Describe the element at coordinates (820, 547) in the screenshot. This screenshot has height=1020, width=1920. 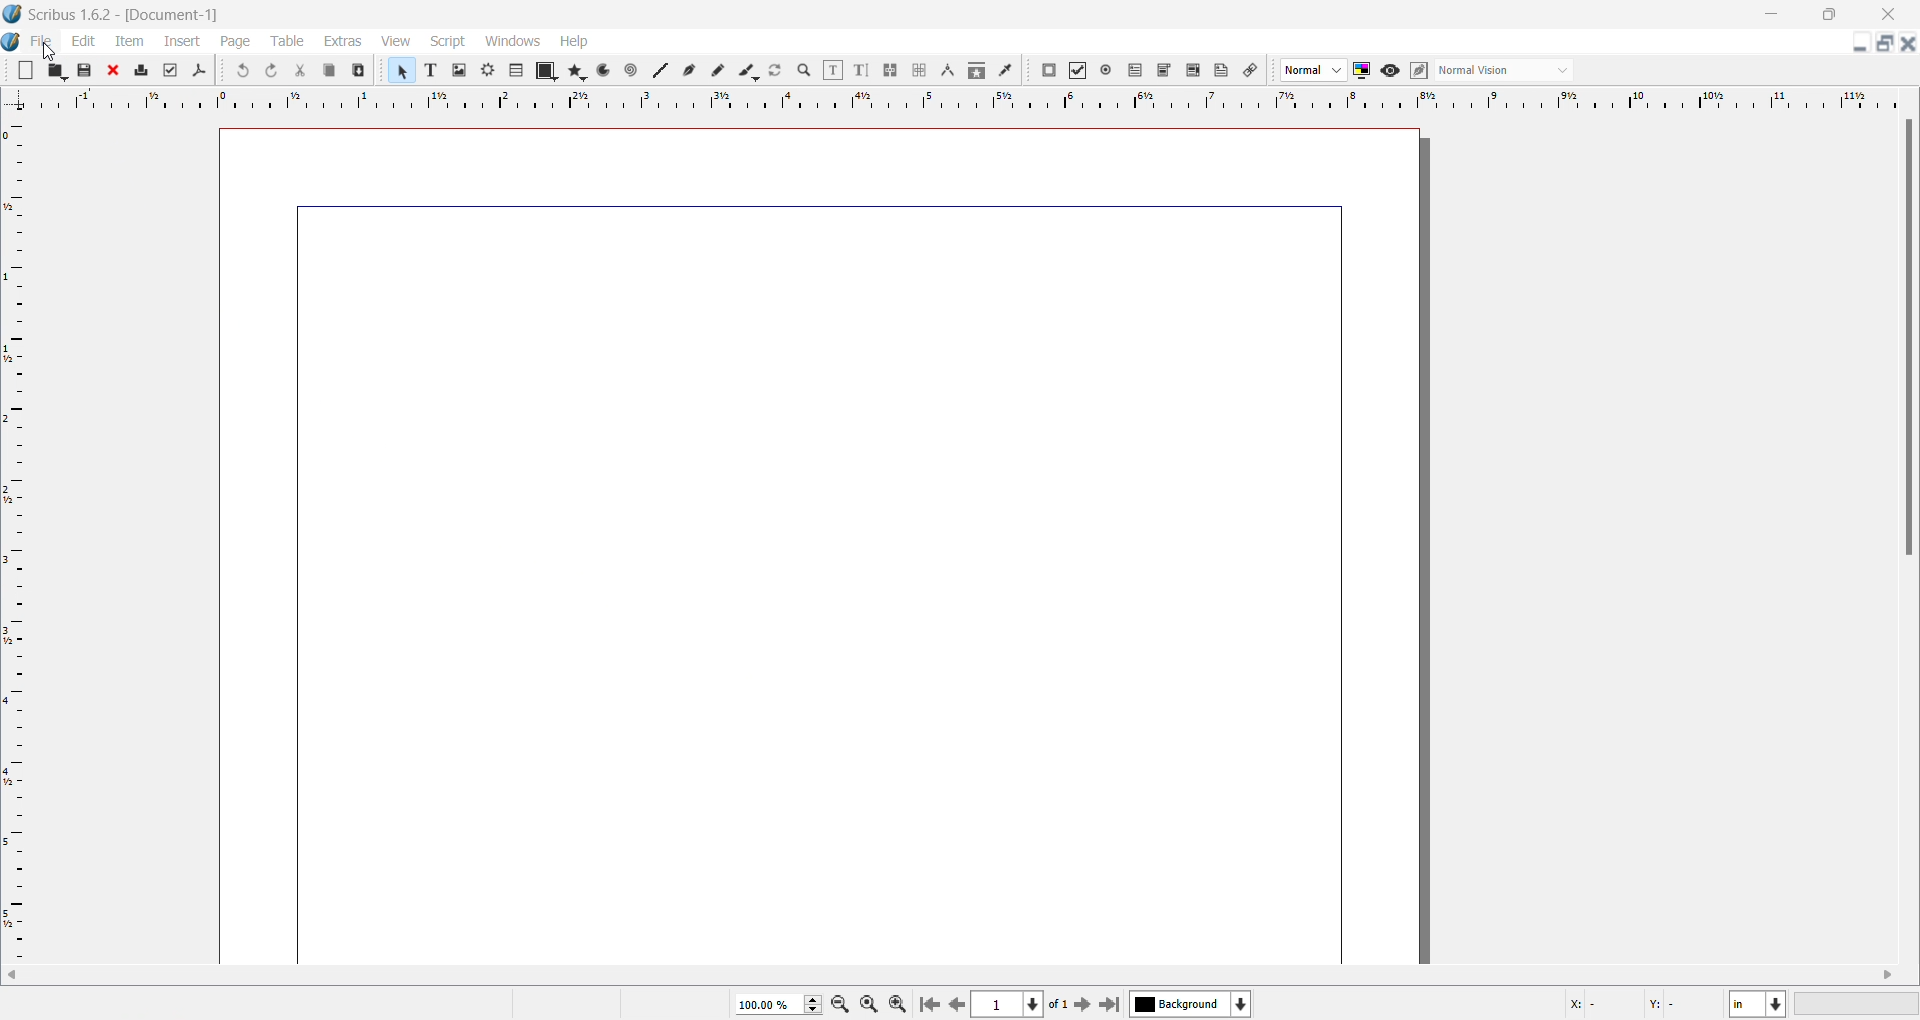
I see `Blank Document` at that location.